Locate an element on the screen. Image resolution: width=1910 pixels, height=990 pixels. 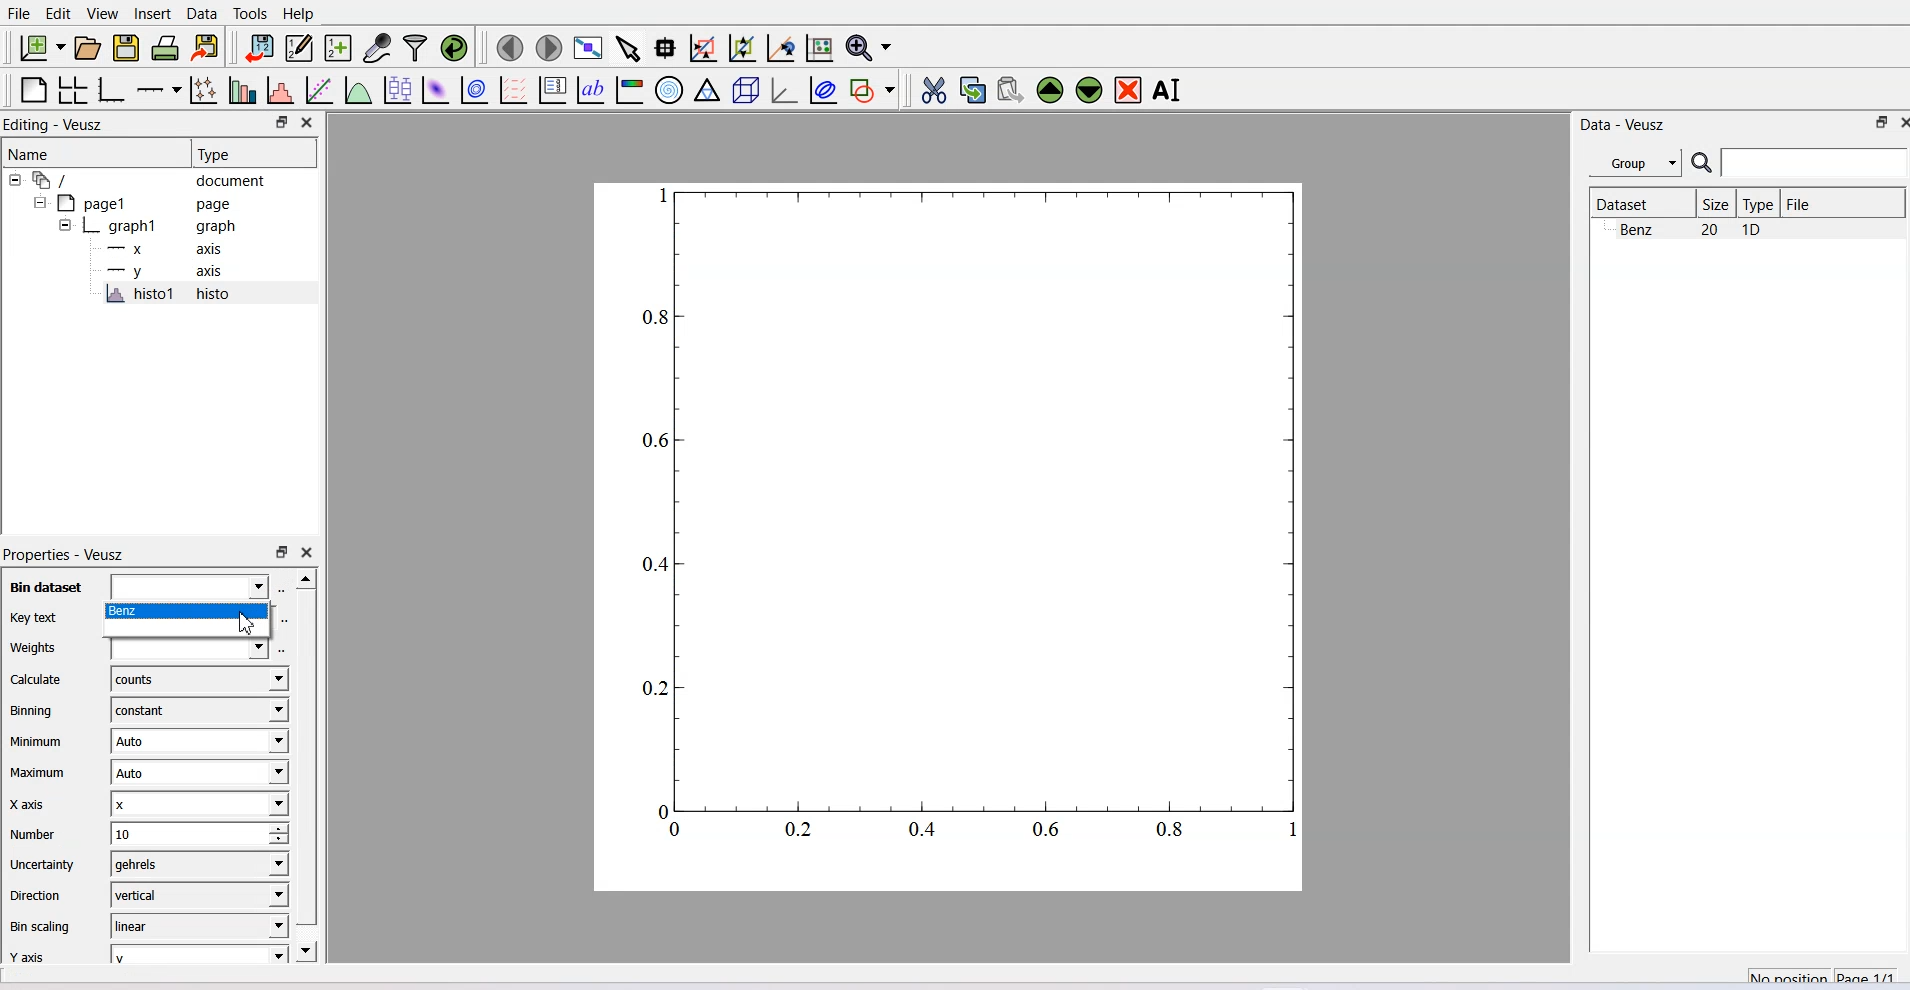
Document is located at coordinates (150, 179).